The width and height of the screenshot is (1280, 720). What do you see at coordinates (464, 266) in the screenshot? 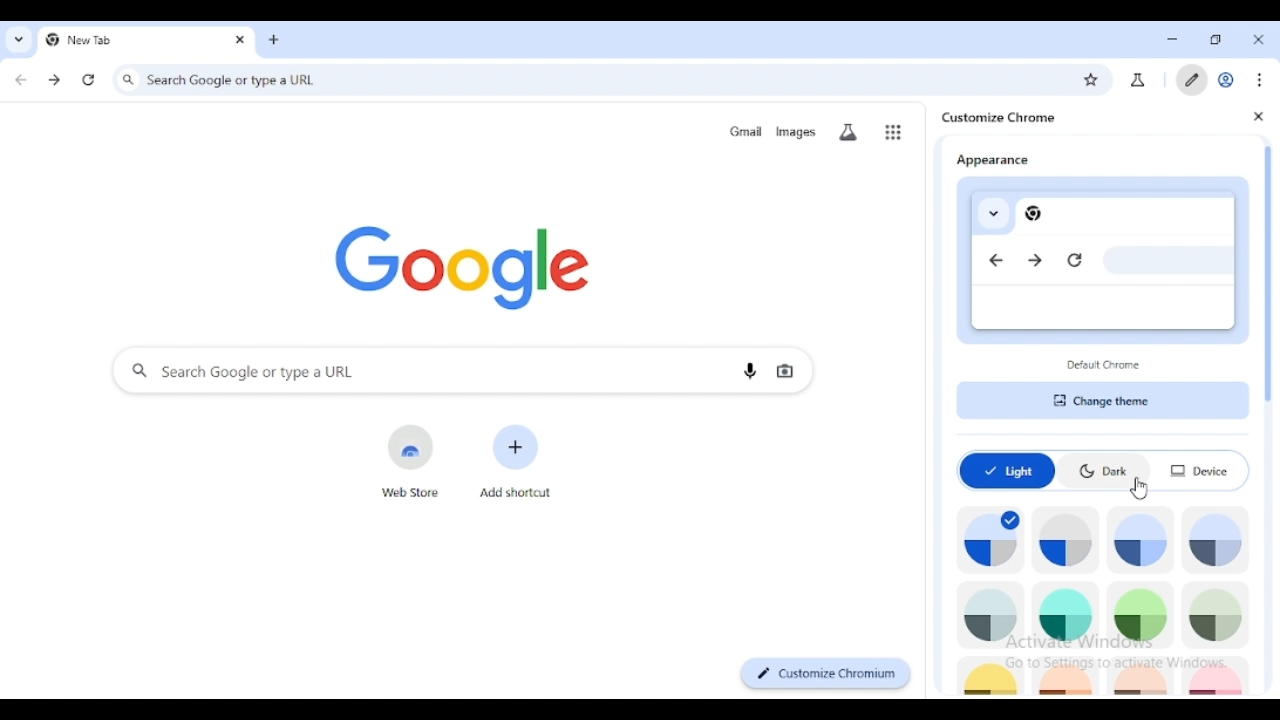
I see `google logo` at bounding box center [464, 266].